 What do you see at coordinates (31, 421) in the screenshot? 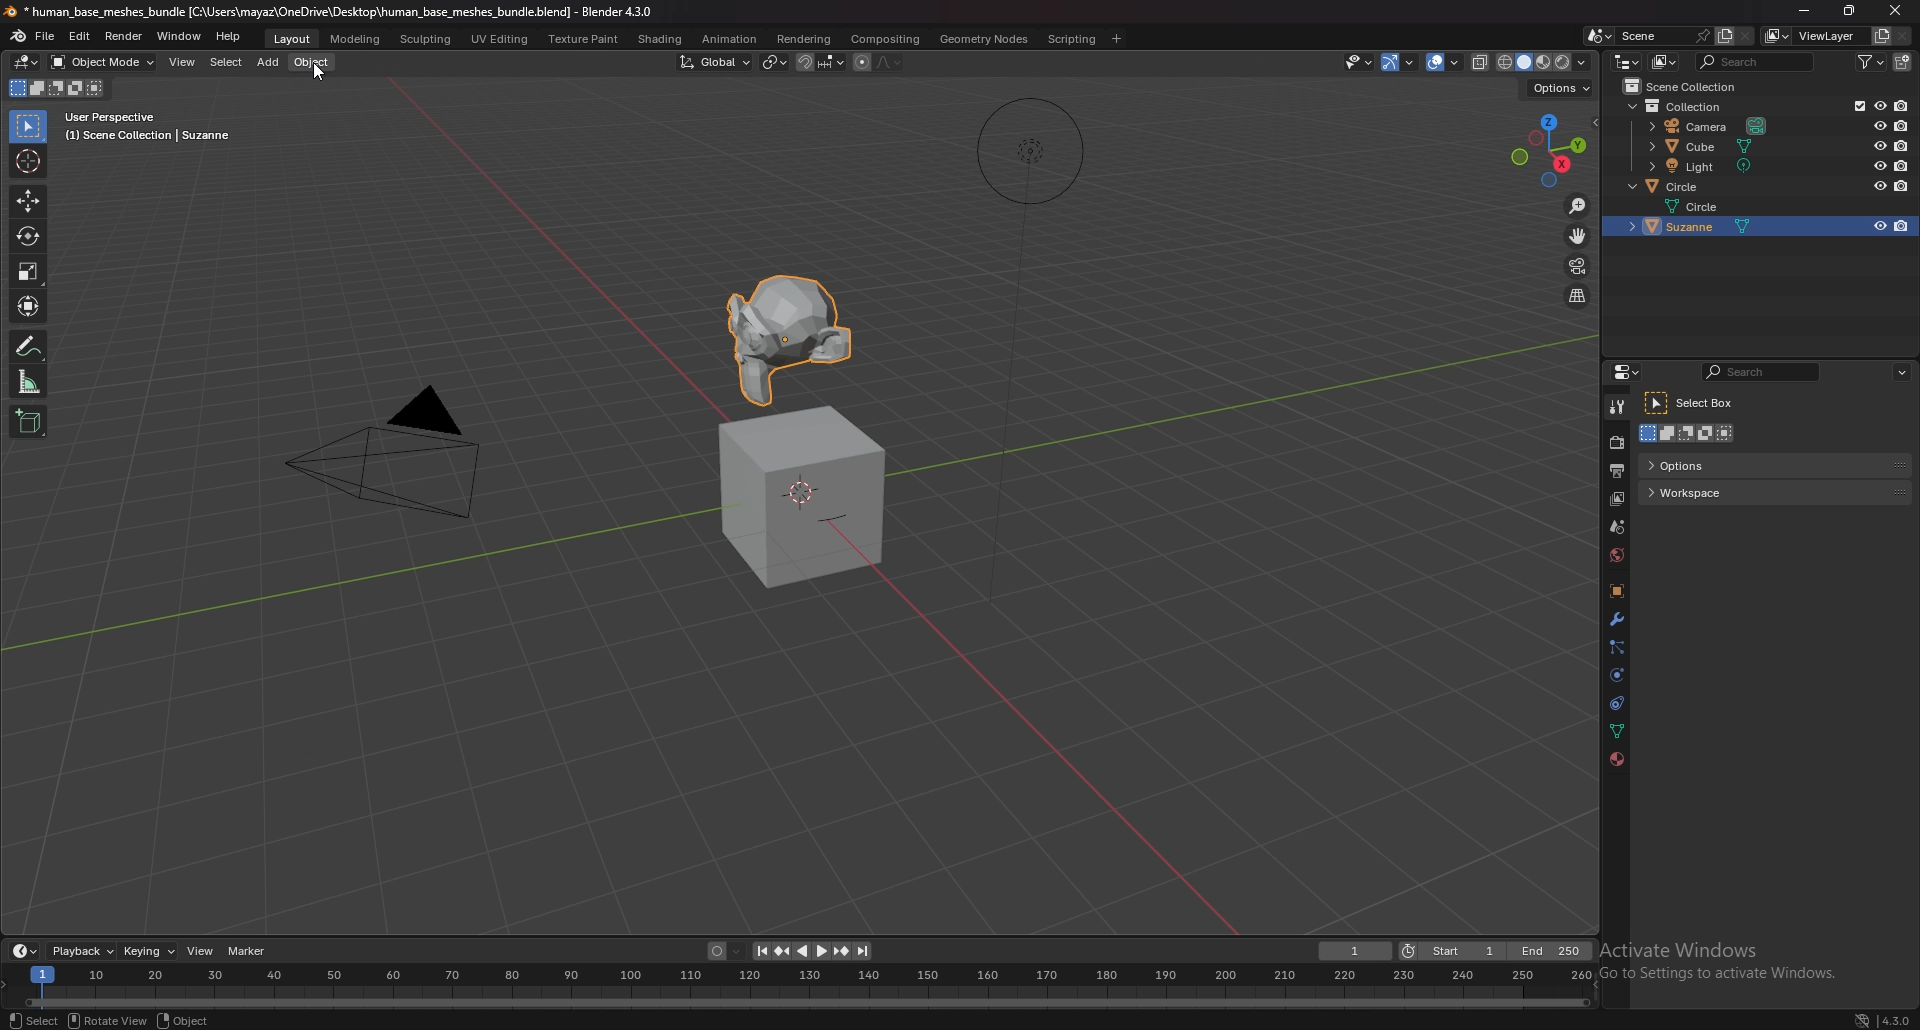
I see `add cube` at bounding box center [31, 421].